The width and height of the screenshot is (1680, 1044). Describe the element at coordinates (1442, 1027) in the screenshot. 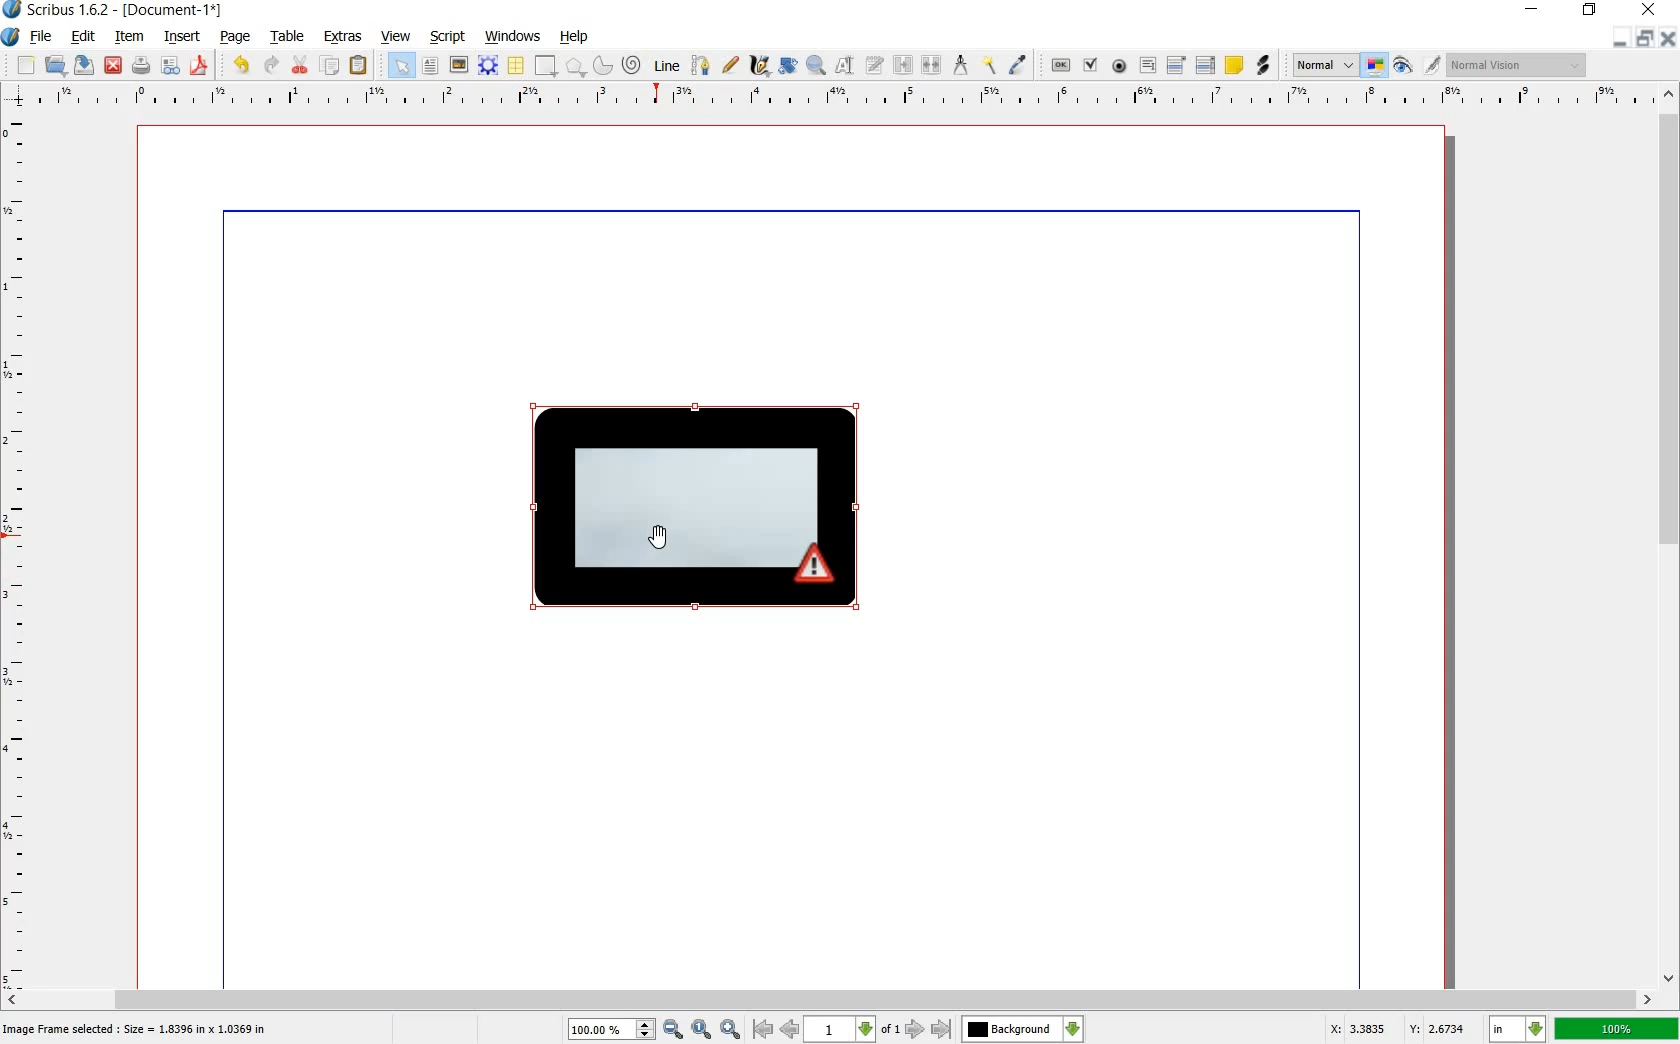

I see `coordinate y:2.4133` at that location.